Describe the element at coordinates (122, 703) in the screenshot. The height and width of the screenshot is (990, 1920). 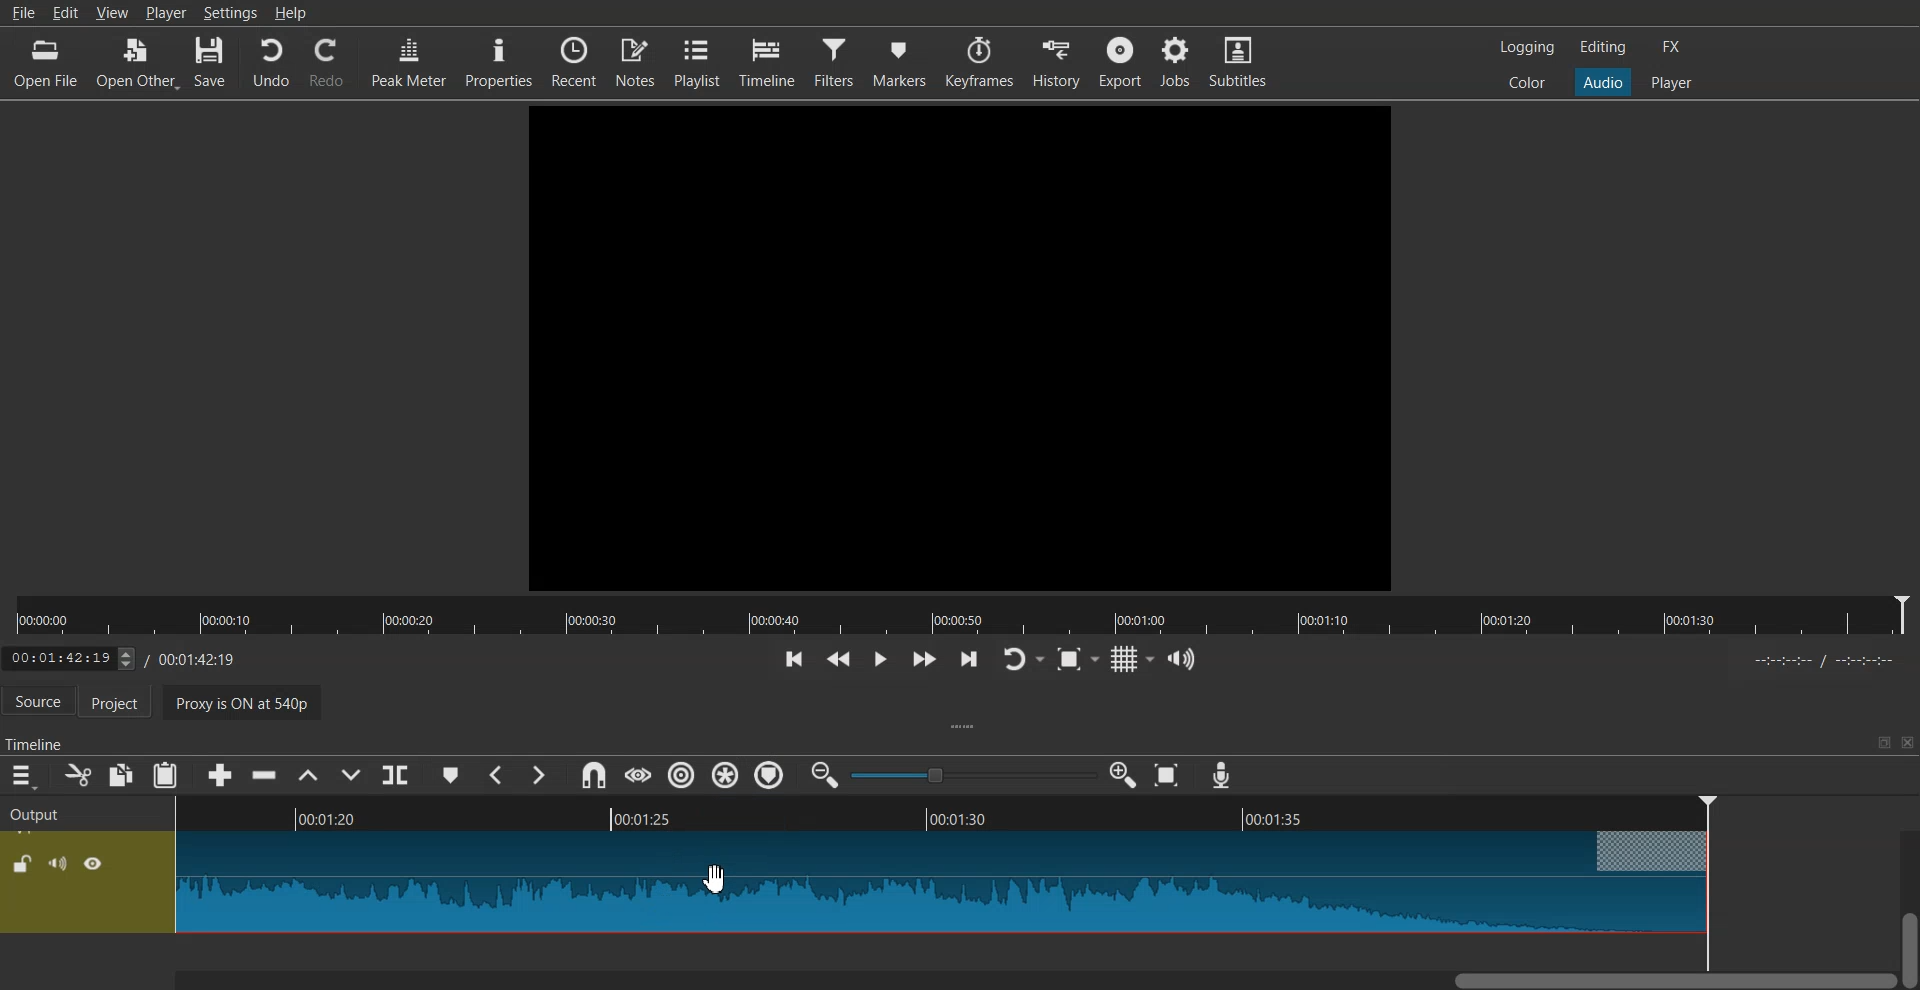
I see `Project` at that location.